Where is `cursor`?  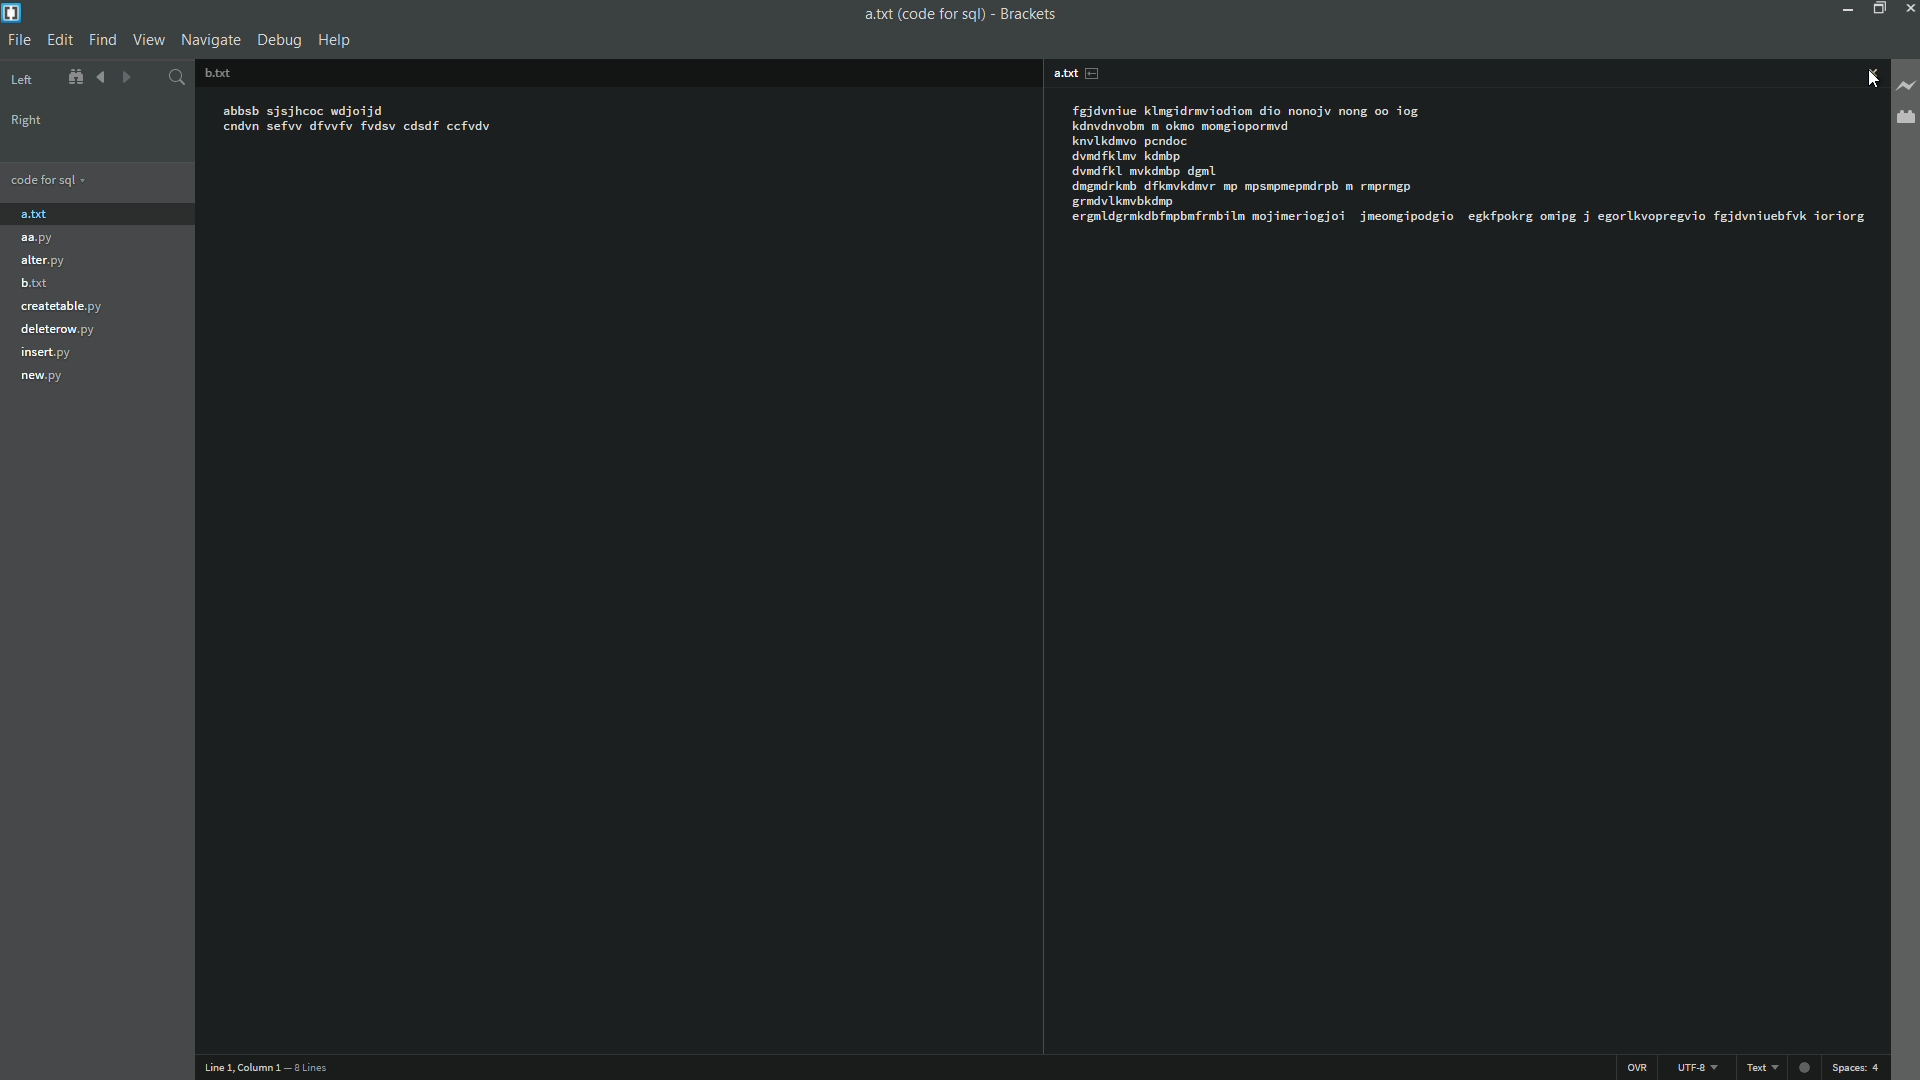 cursor is located at coordinates (1875, 84).